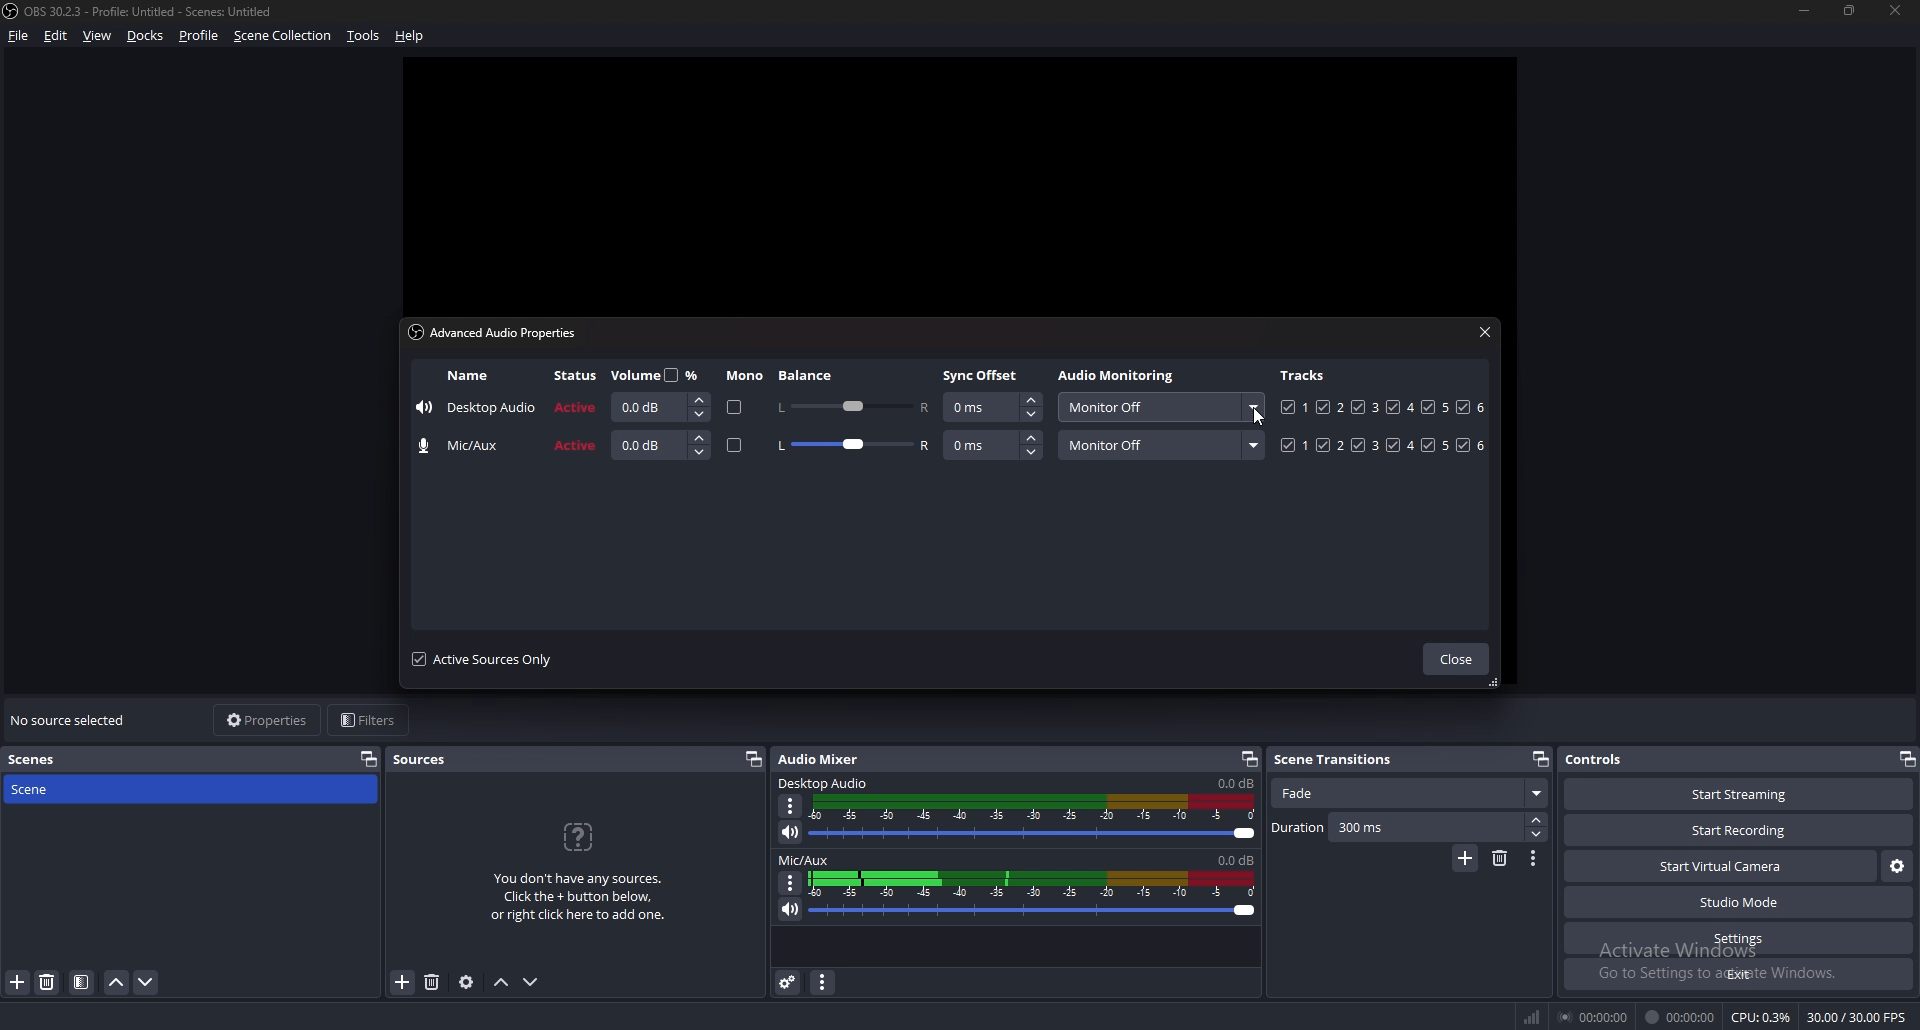 Image resolution: width=1920 pixels, height=1030 pixels. What do you see at coordinates (1739, 903) in the screenshot?
I see `studio mode` at bounding box center [1739, 903].